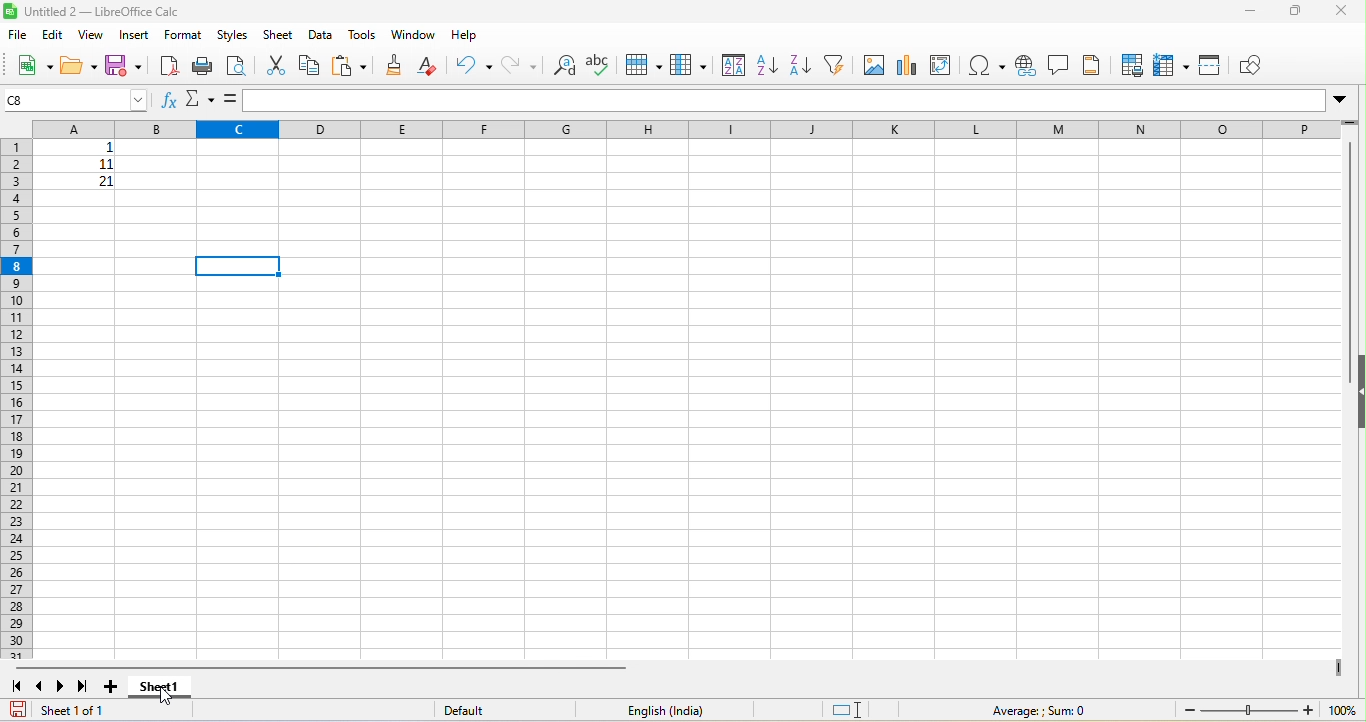 This screenshot has height=722, width=1366. What do you see at coordinates (168, 65) in the screenshot?
I see `export pdf` at bounding box center [168, 65].